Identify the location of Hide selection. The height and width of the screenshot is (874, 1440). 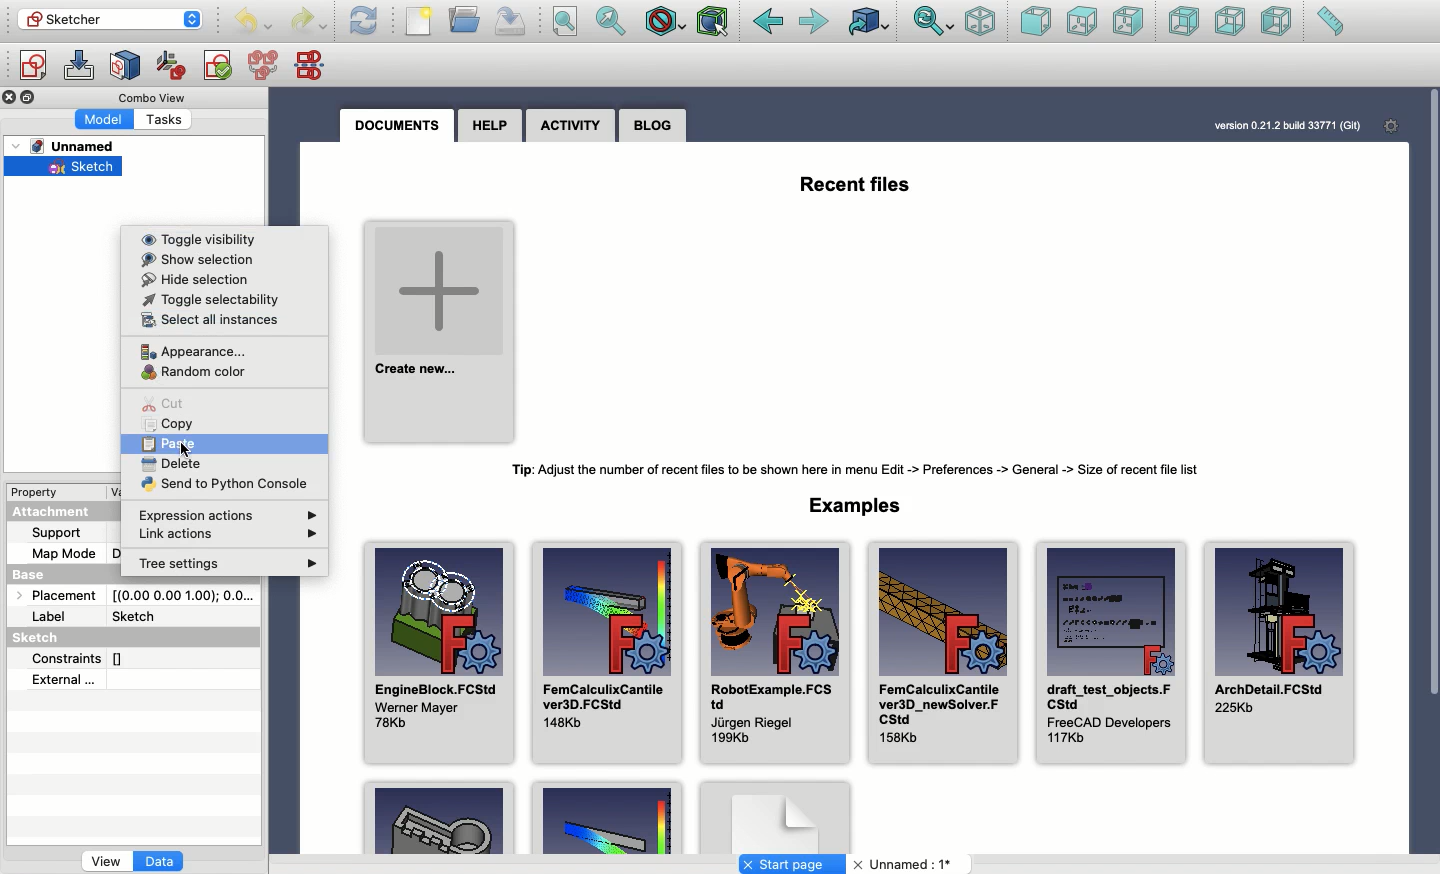
(191, 277).